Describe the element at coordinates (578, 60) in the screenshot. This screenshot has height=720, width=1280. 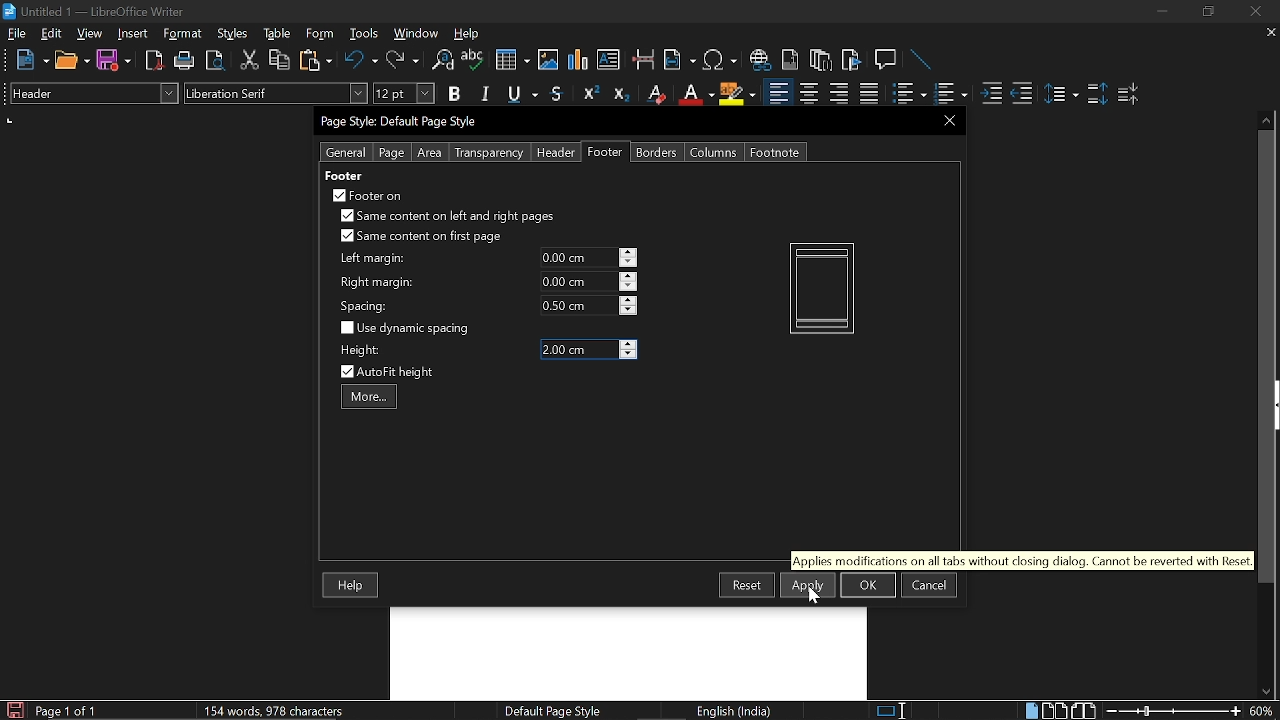
I see `insert diagram` at that location.